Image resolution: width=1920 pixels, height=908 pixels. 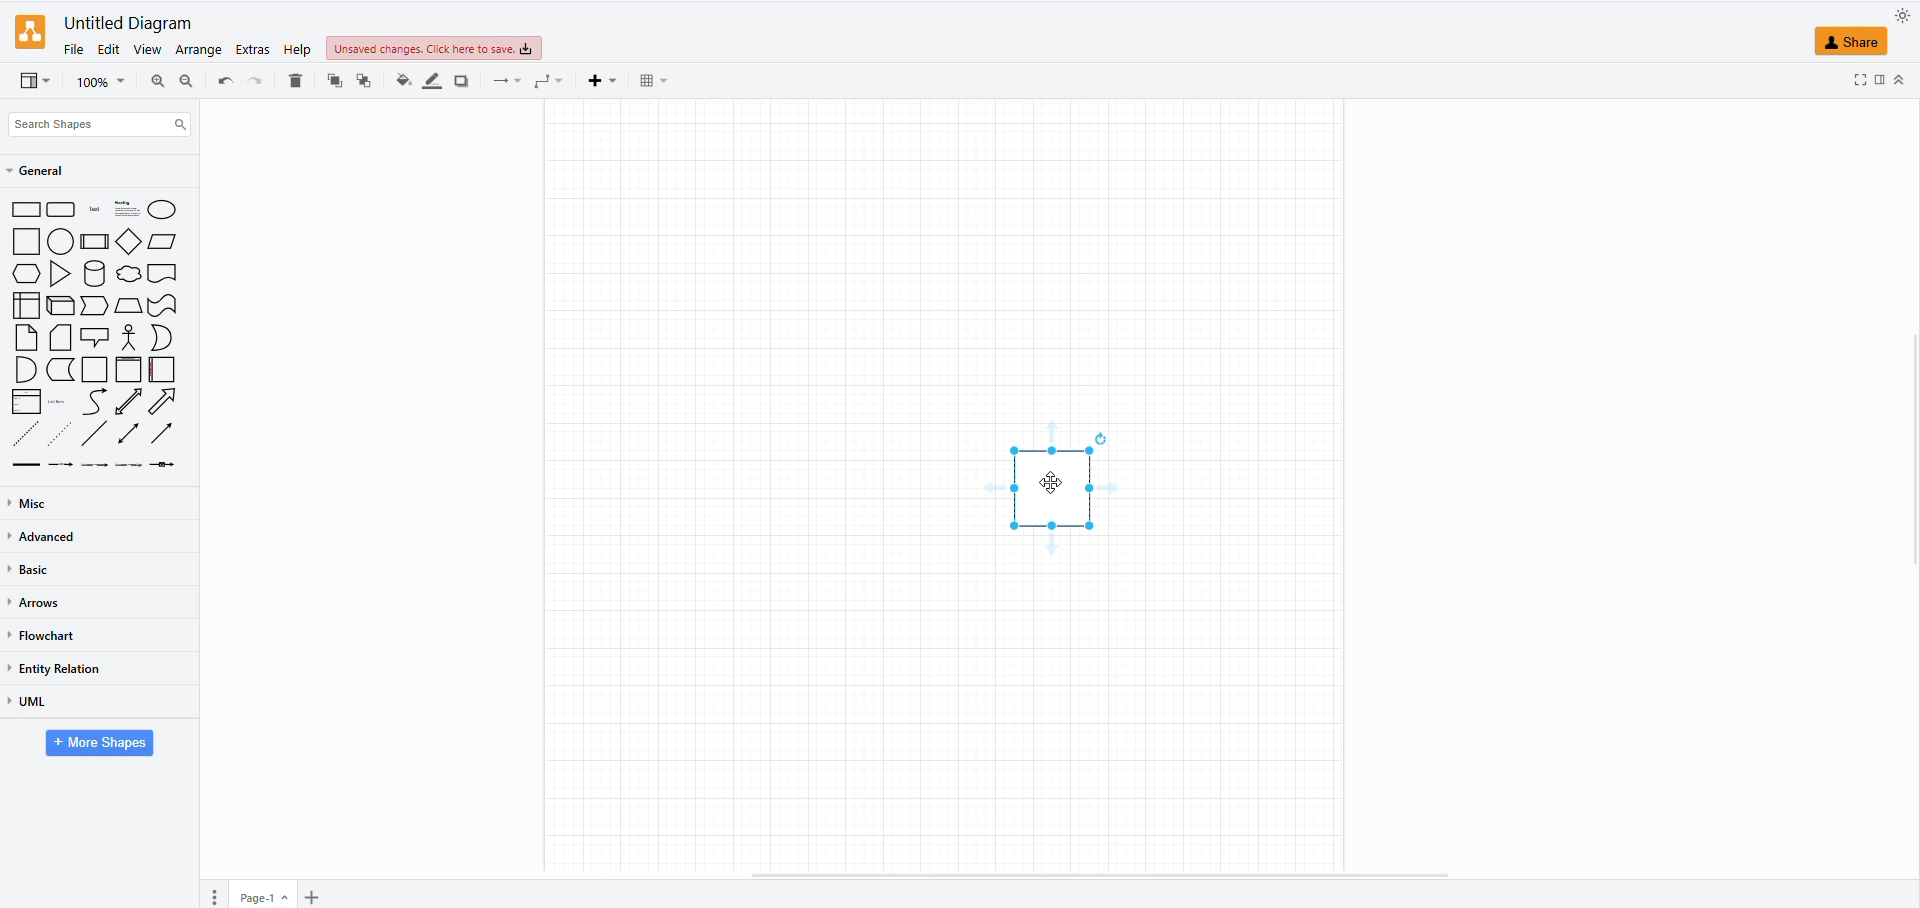 What do you see at coordinates (1896, 17) in the screenshot?
I see `appearance` at bounding box center [1896, 17].